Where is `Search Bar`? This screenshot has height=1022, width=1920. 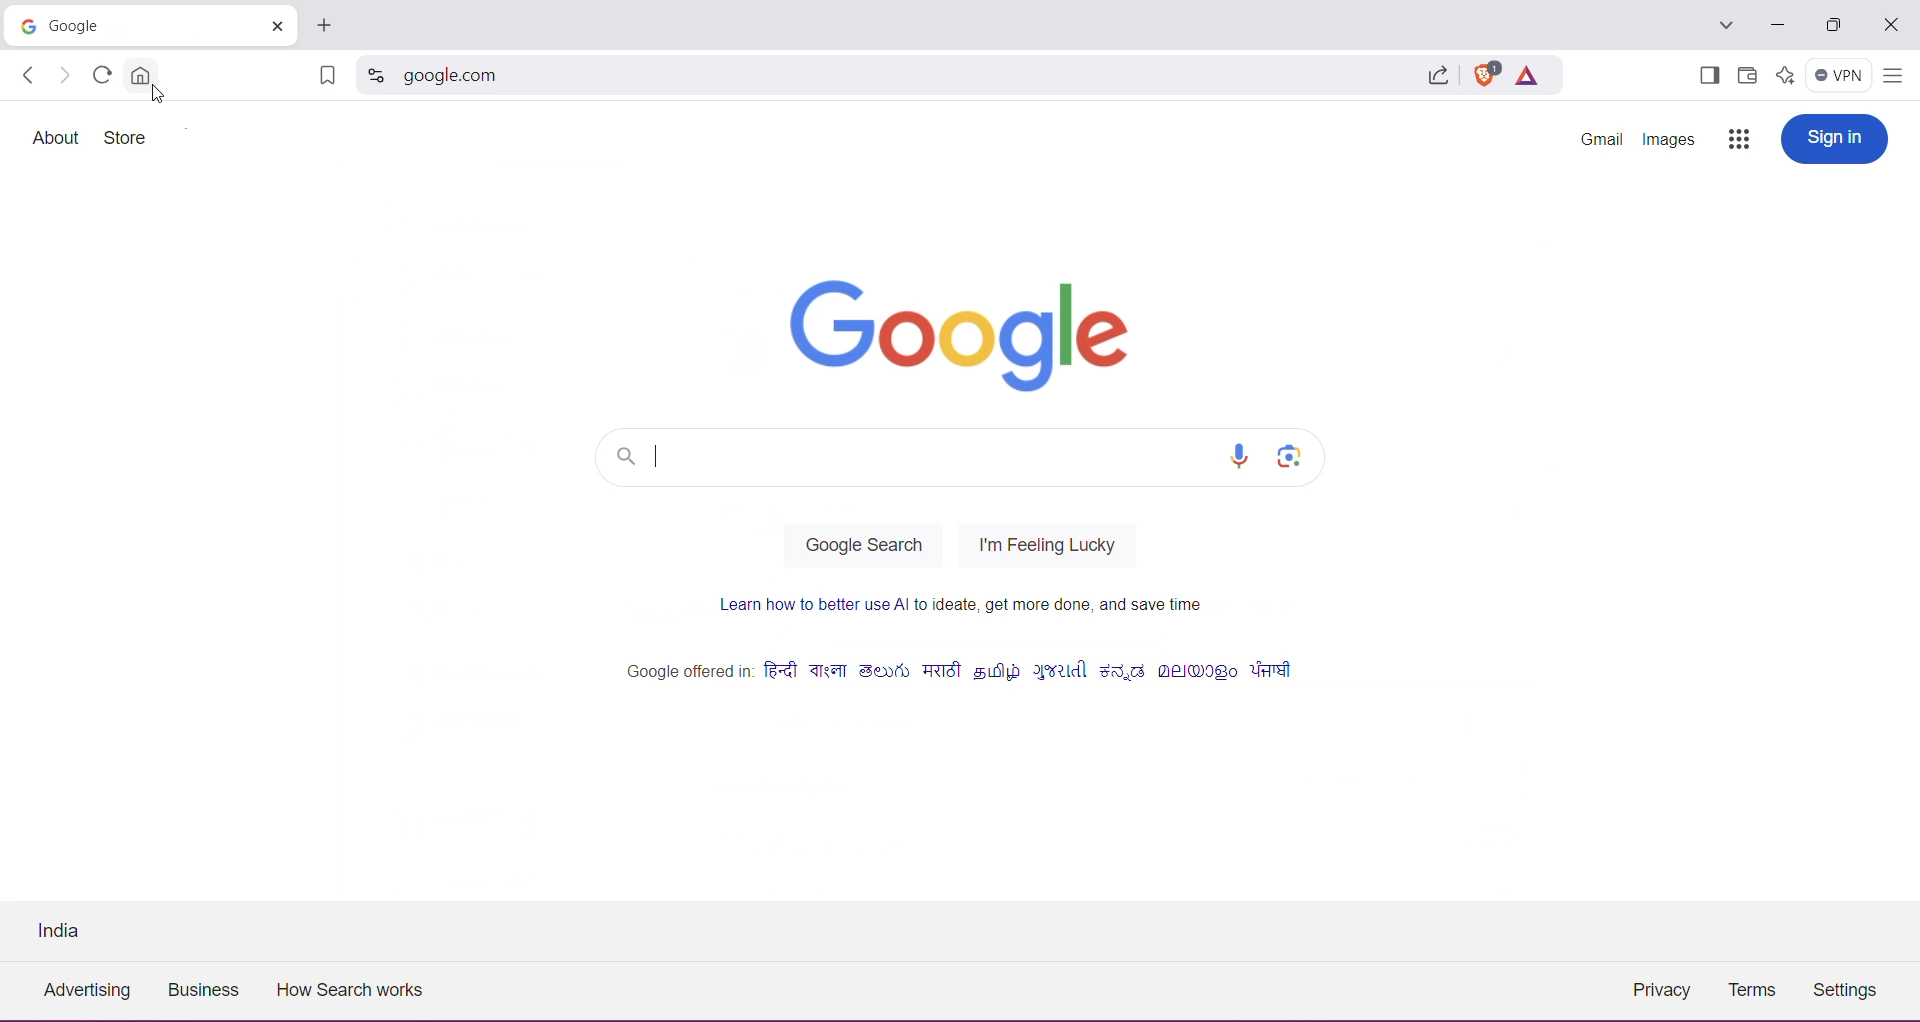 Search Bar is located at coordinates (911, 458).